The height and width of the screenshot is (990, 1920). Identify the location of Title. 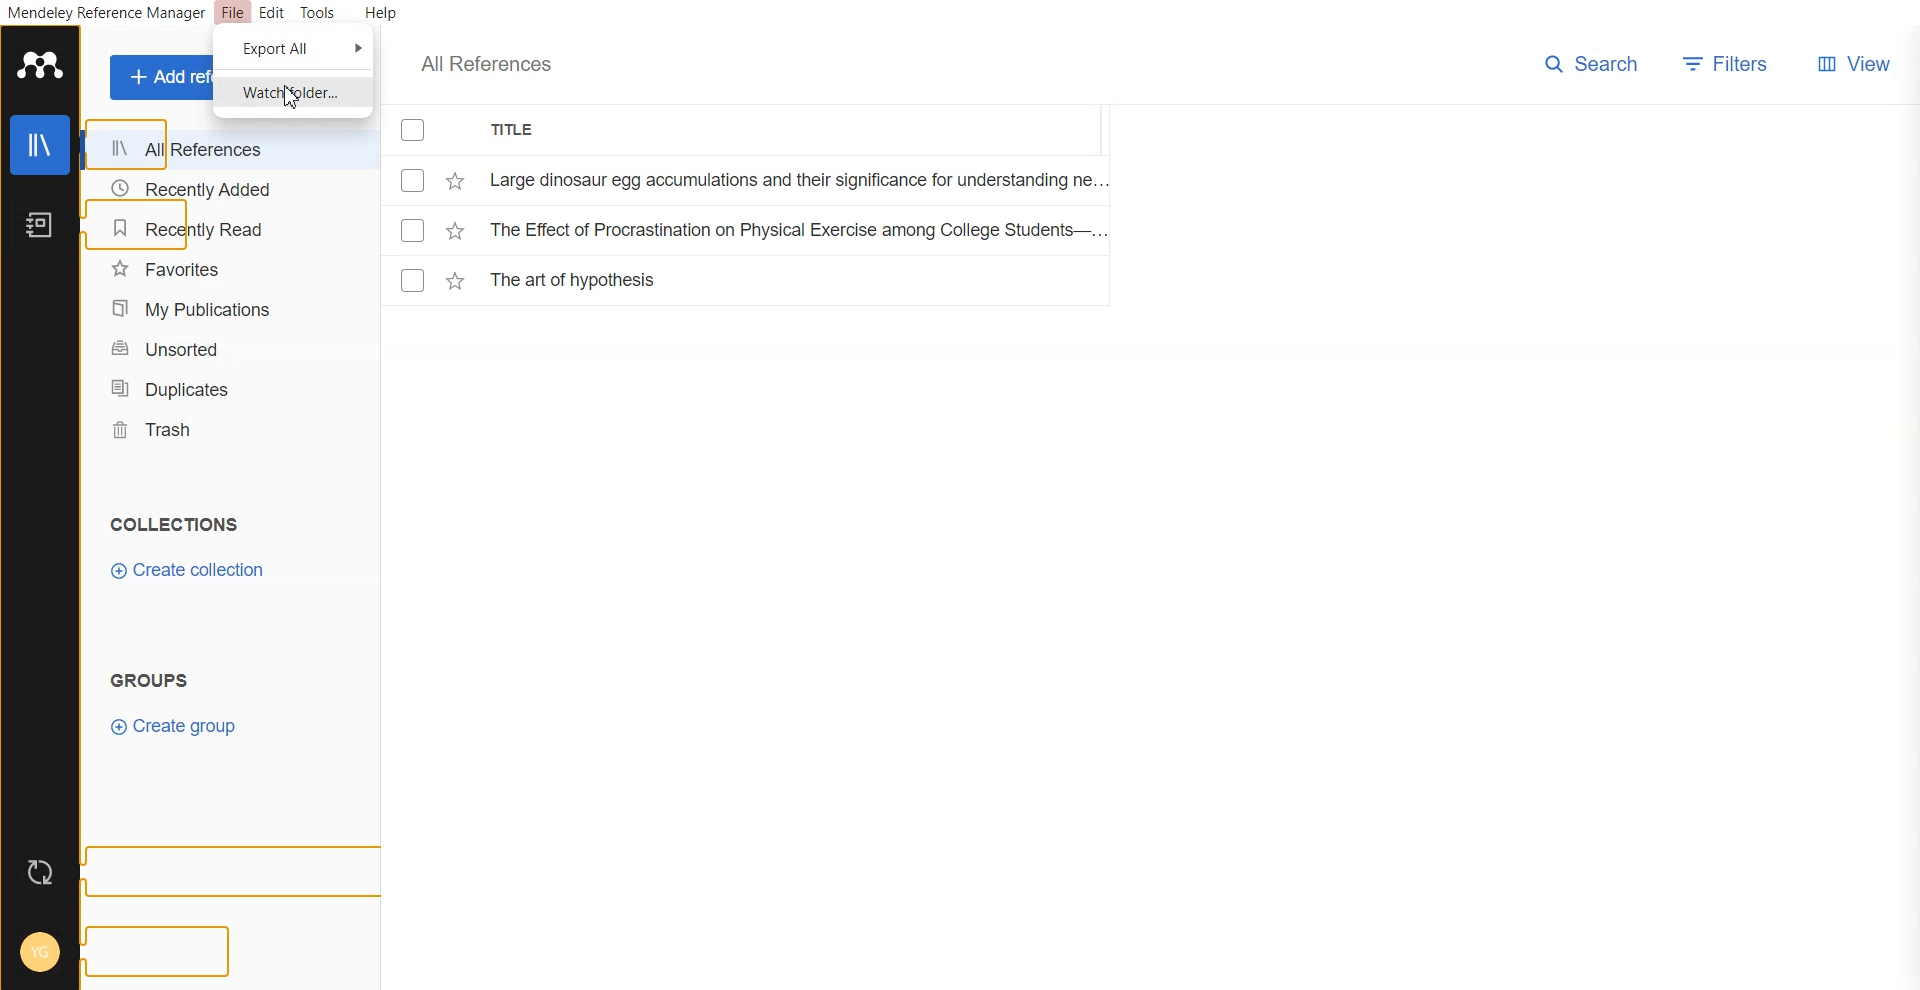
(519, 130).